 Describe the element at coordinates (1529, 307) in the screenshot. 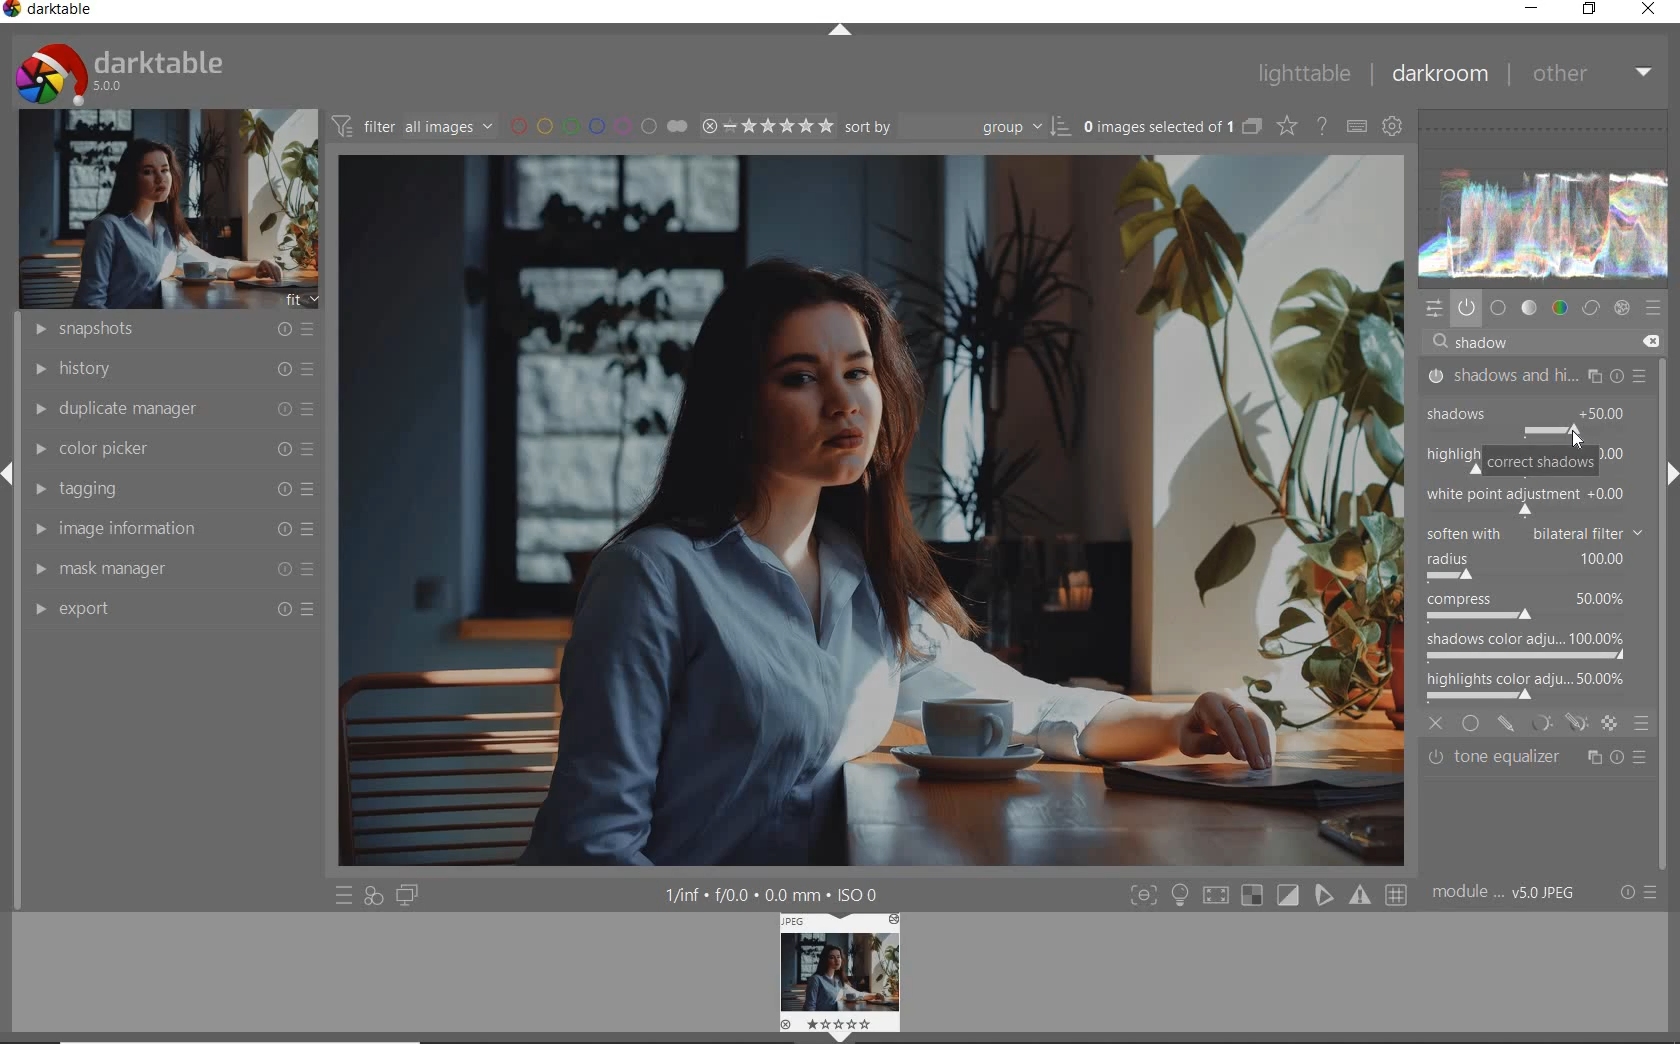

I see `tone` at that location.